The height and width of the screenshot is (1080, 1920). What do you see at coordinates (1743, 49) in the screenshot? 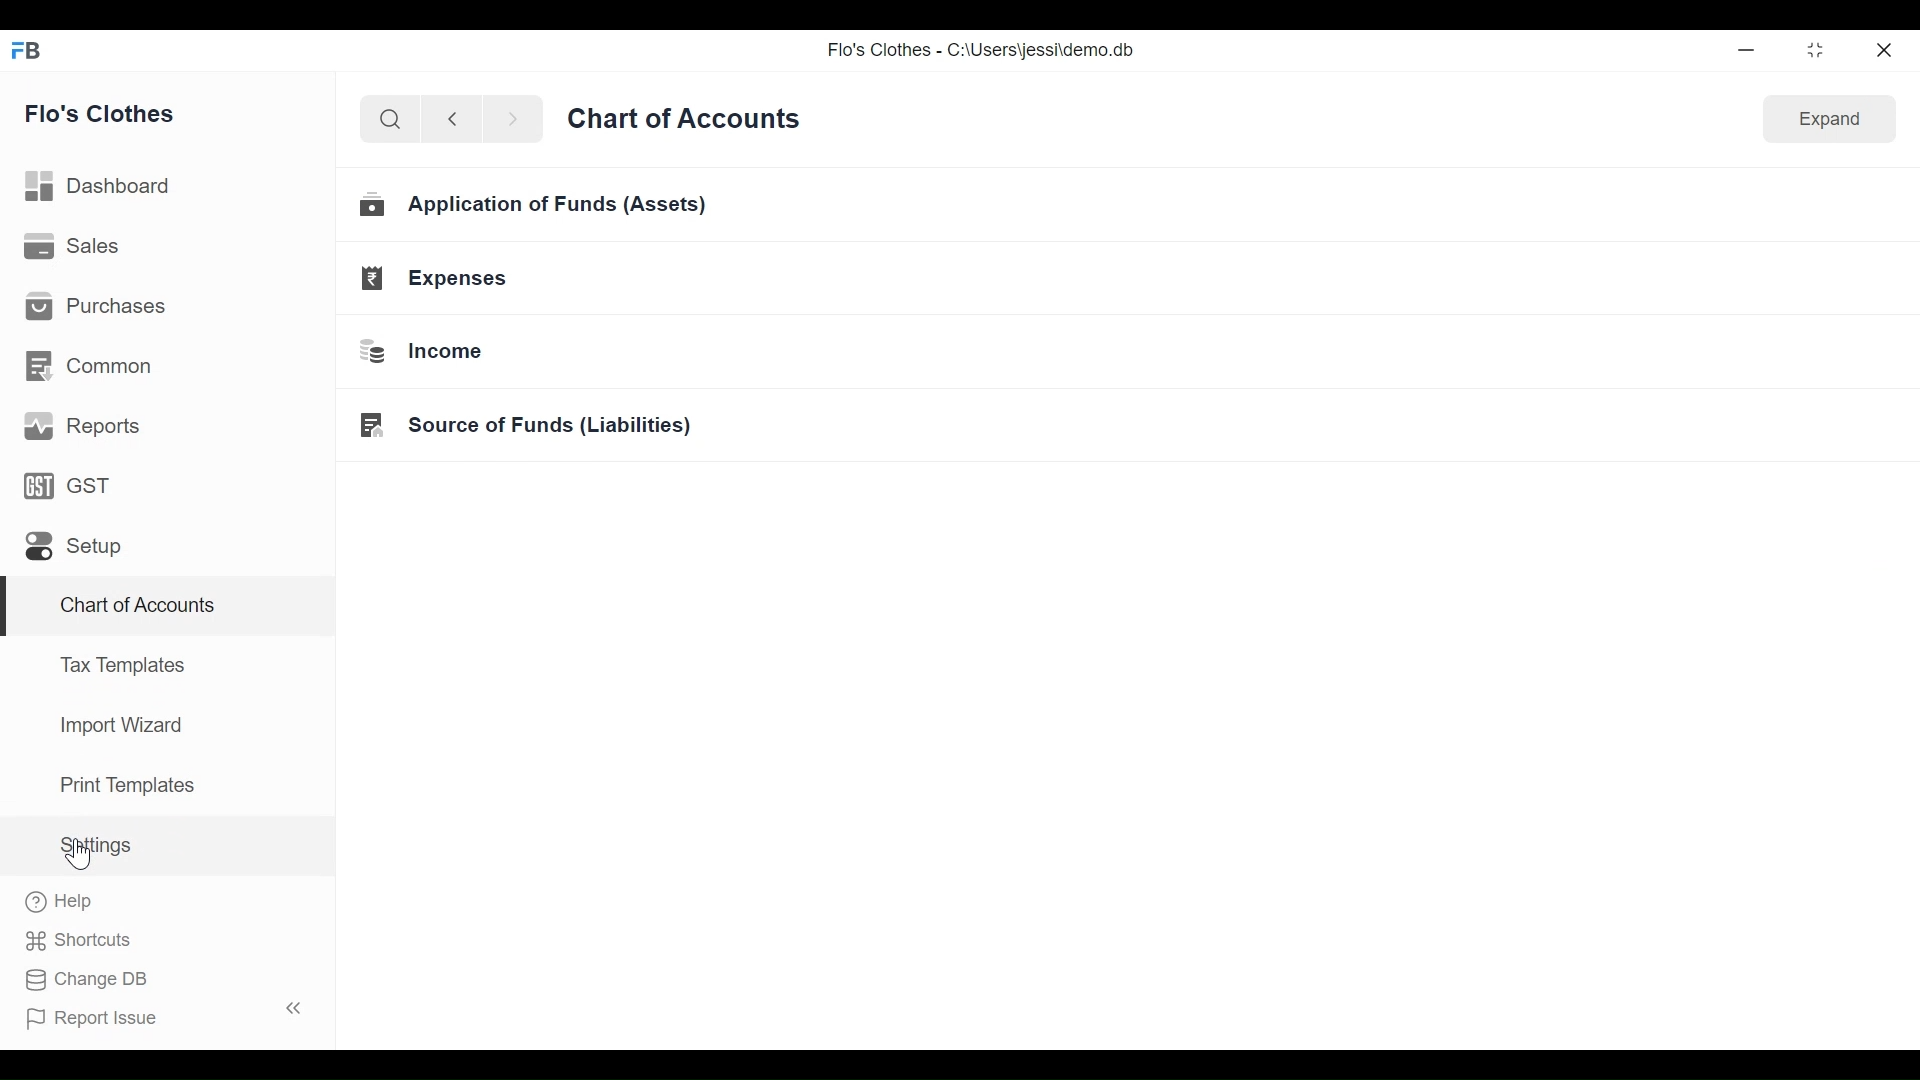
I see `Minimize` at bounding box center [1743, 49].